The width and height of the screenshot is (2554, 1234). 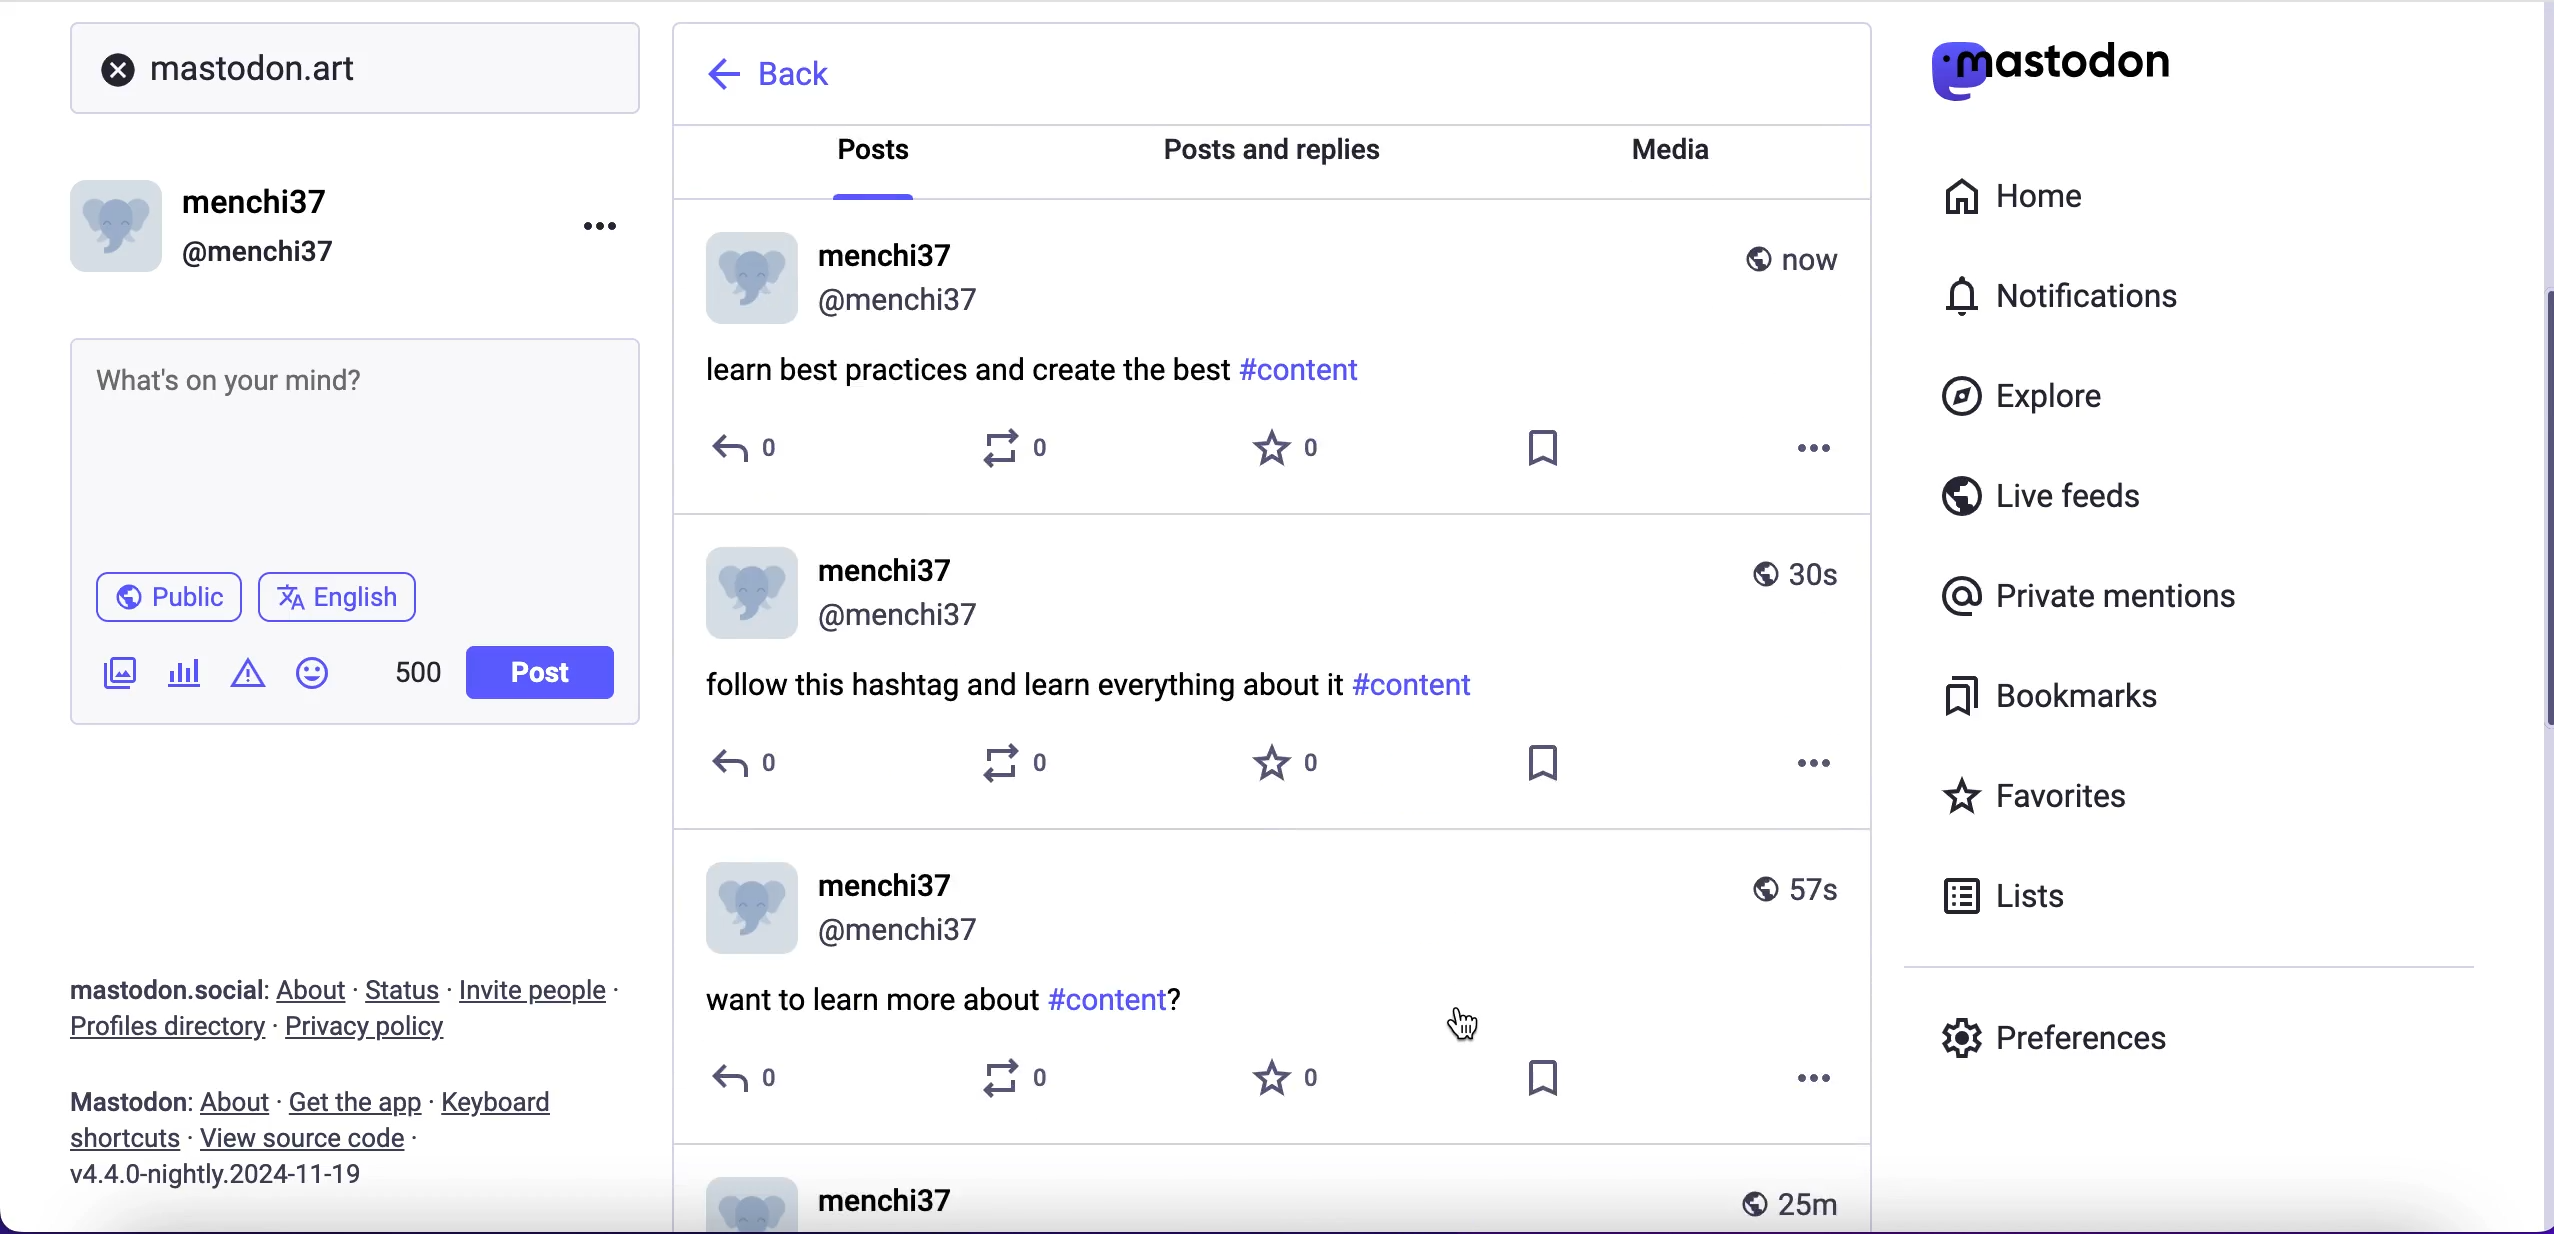 I want to click on privacy policy, so click(x=374, y=1032).